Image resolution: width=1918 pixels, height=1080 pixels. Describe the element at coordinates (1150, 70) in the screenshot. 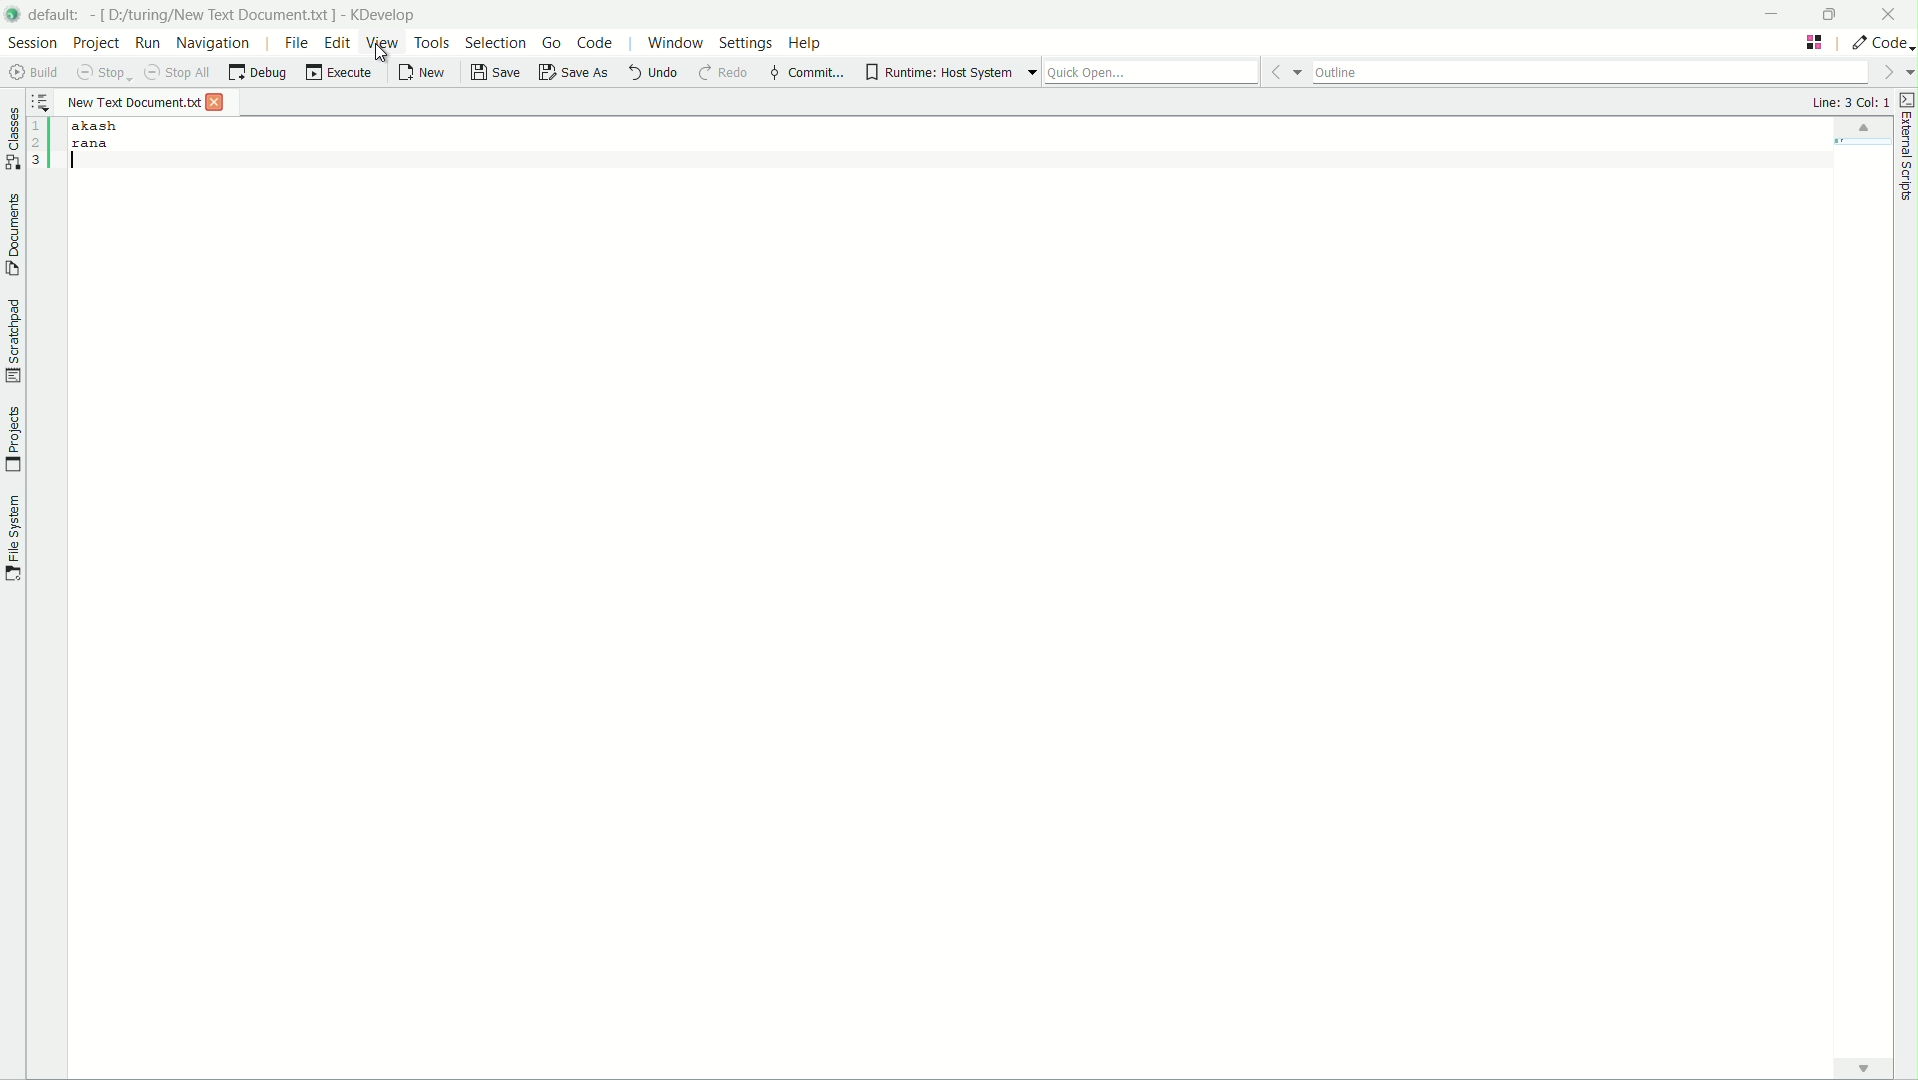

I see `quick open` at that location.